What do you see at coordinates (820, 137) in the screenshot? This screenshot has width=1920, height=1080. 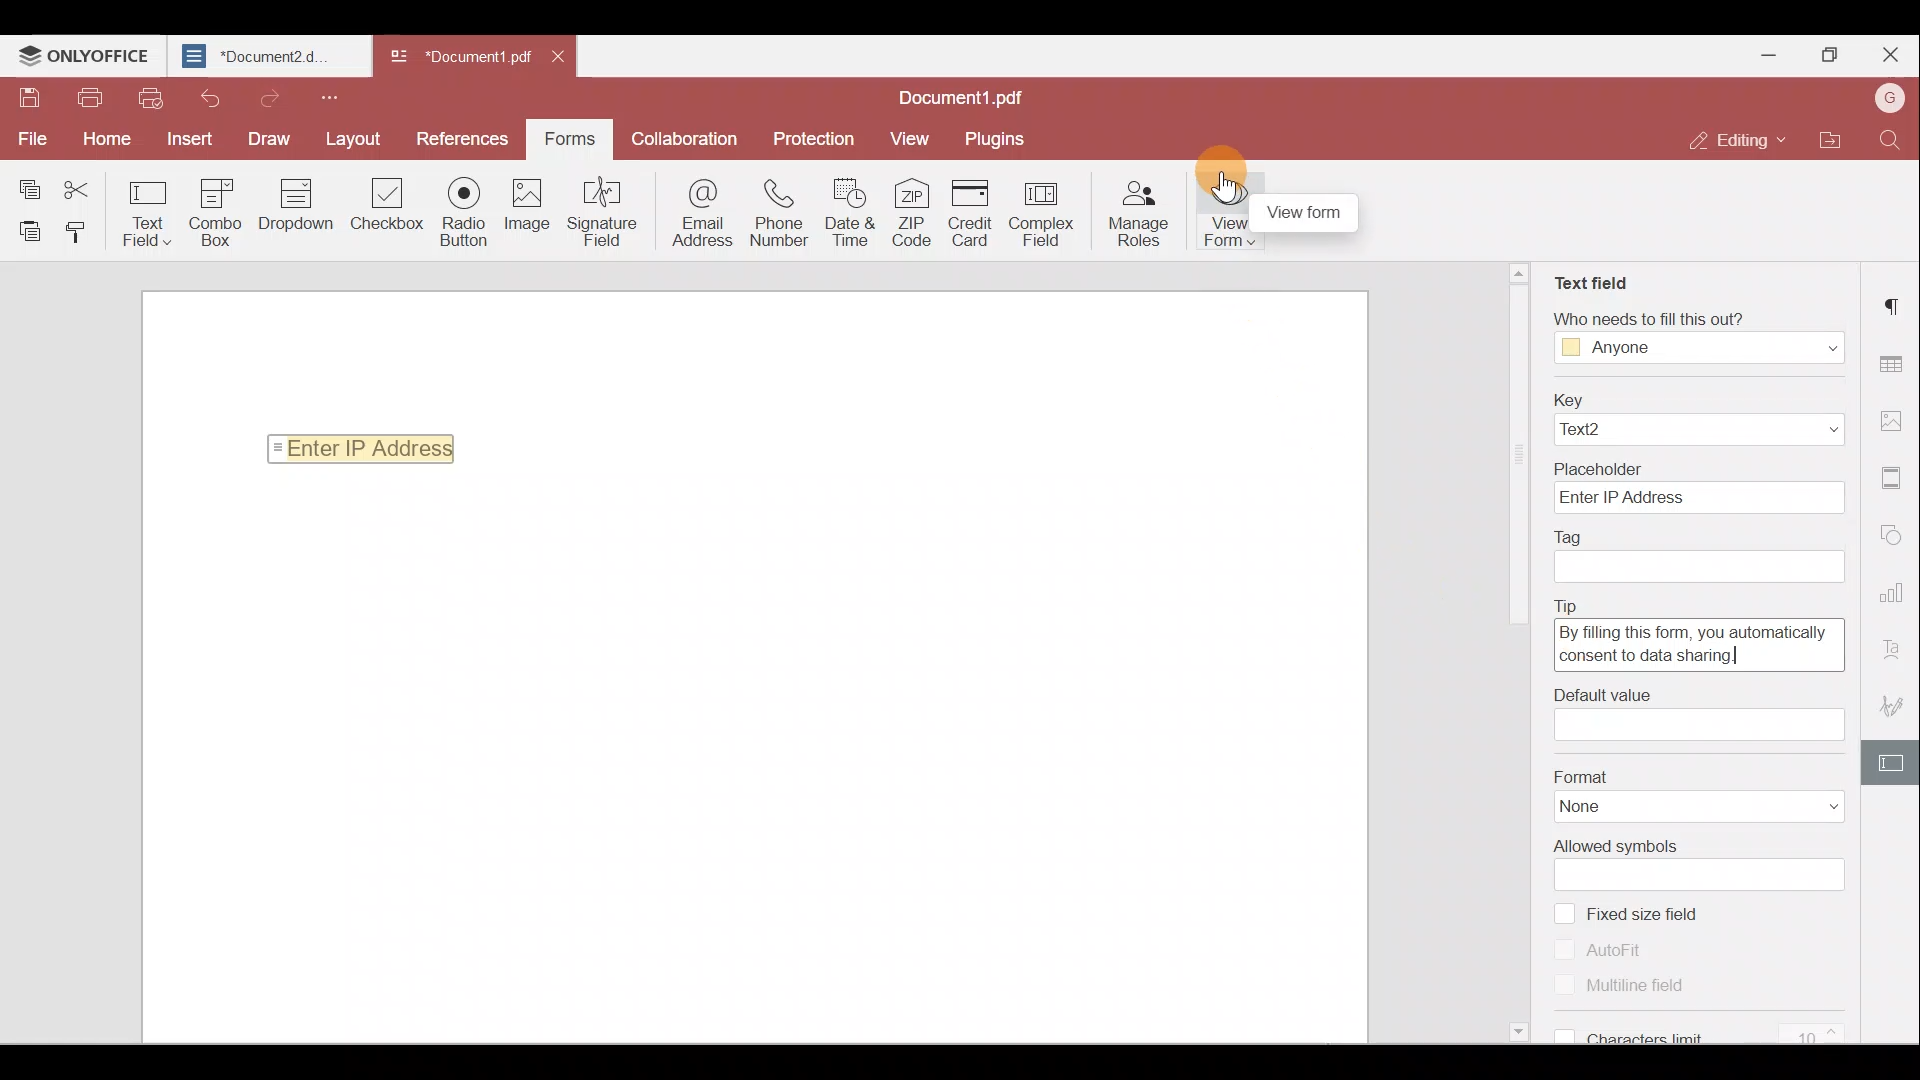 I see `Protection` at bounding box center [820, 137].